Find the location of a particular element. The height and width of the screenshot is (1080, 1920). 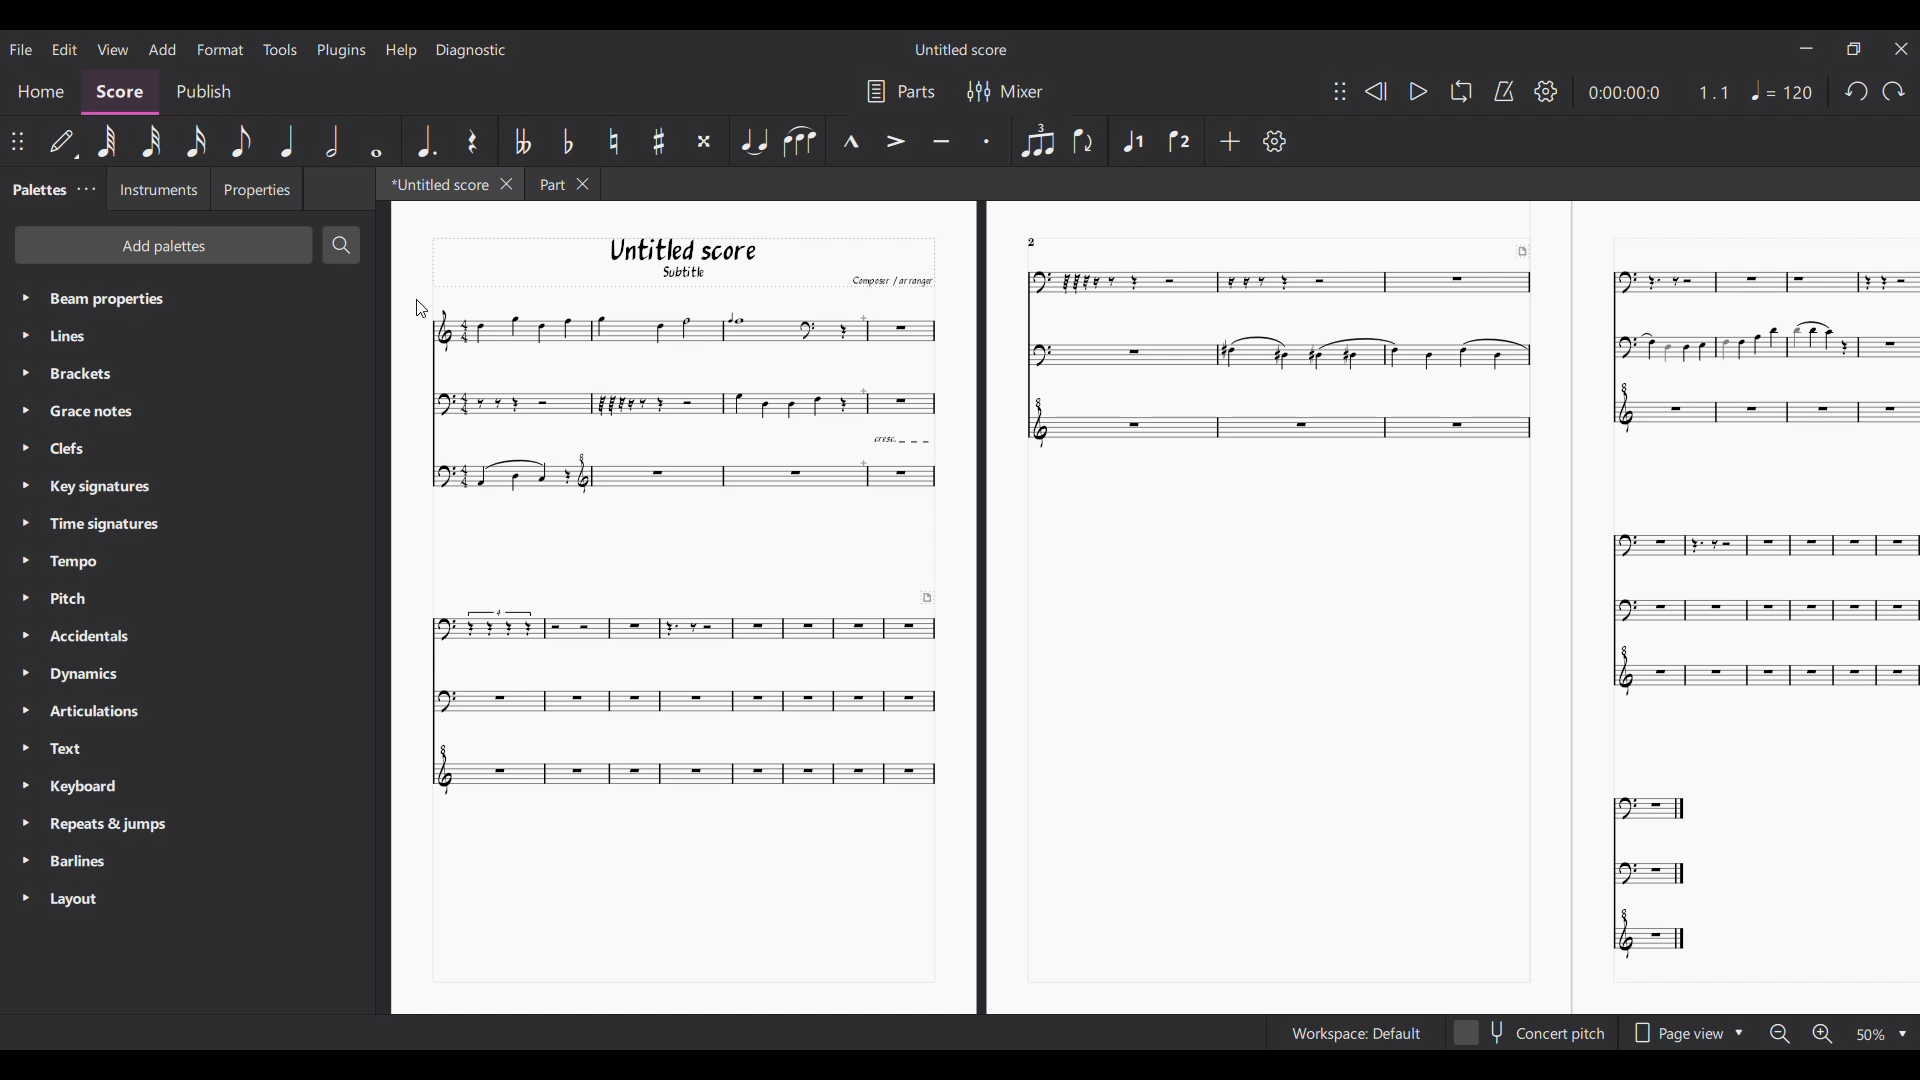

Rest is located at coordinates (472, 140).